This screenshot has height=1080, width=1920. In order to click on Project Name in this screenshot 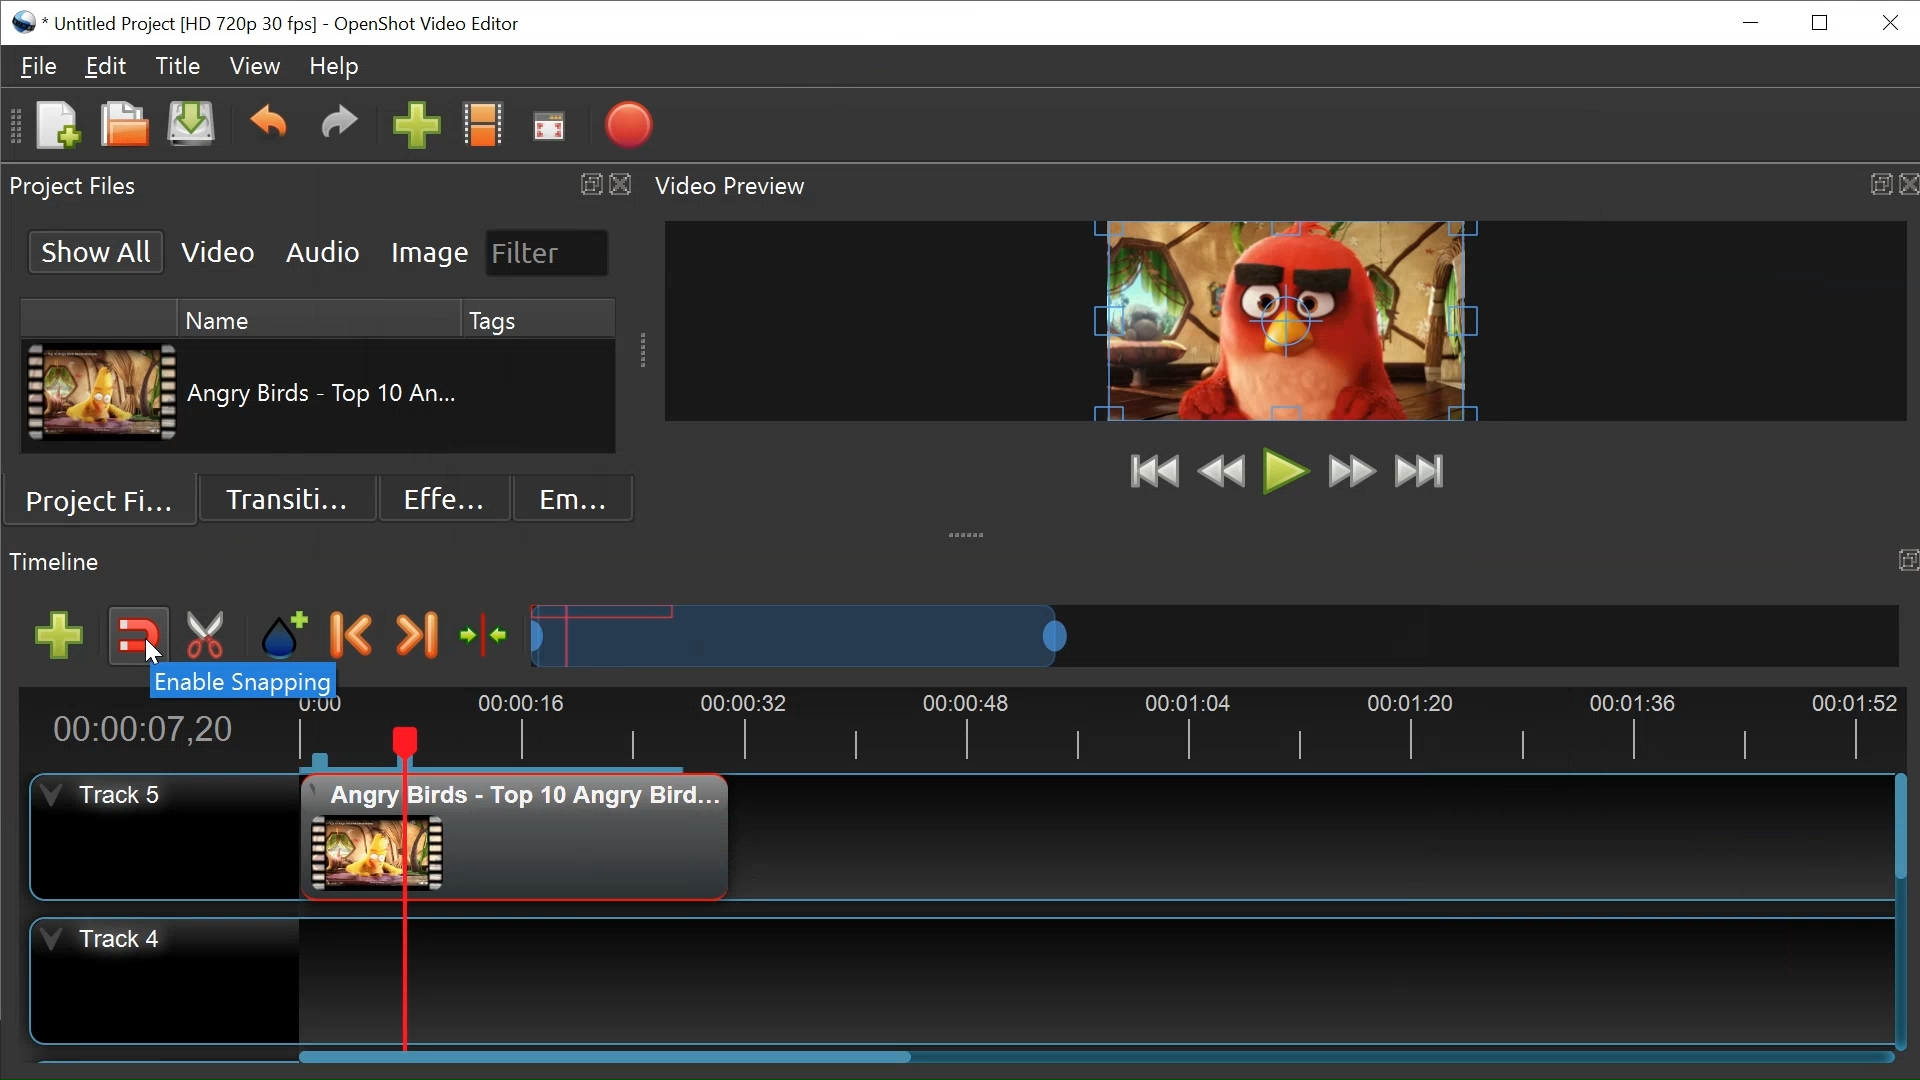, I will do `click(184, 23)`.